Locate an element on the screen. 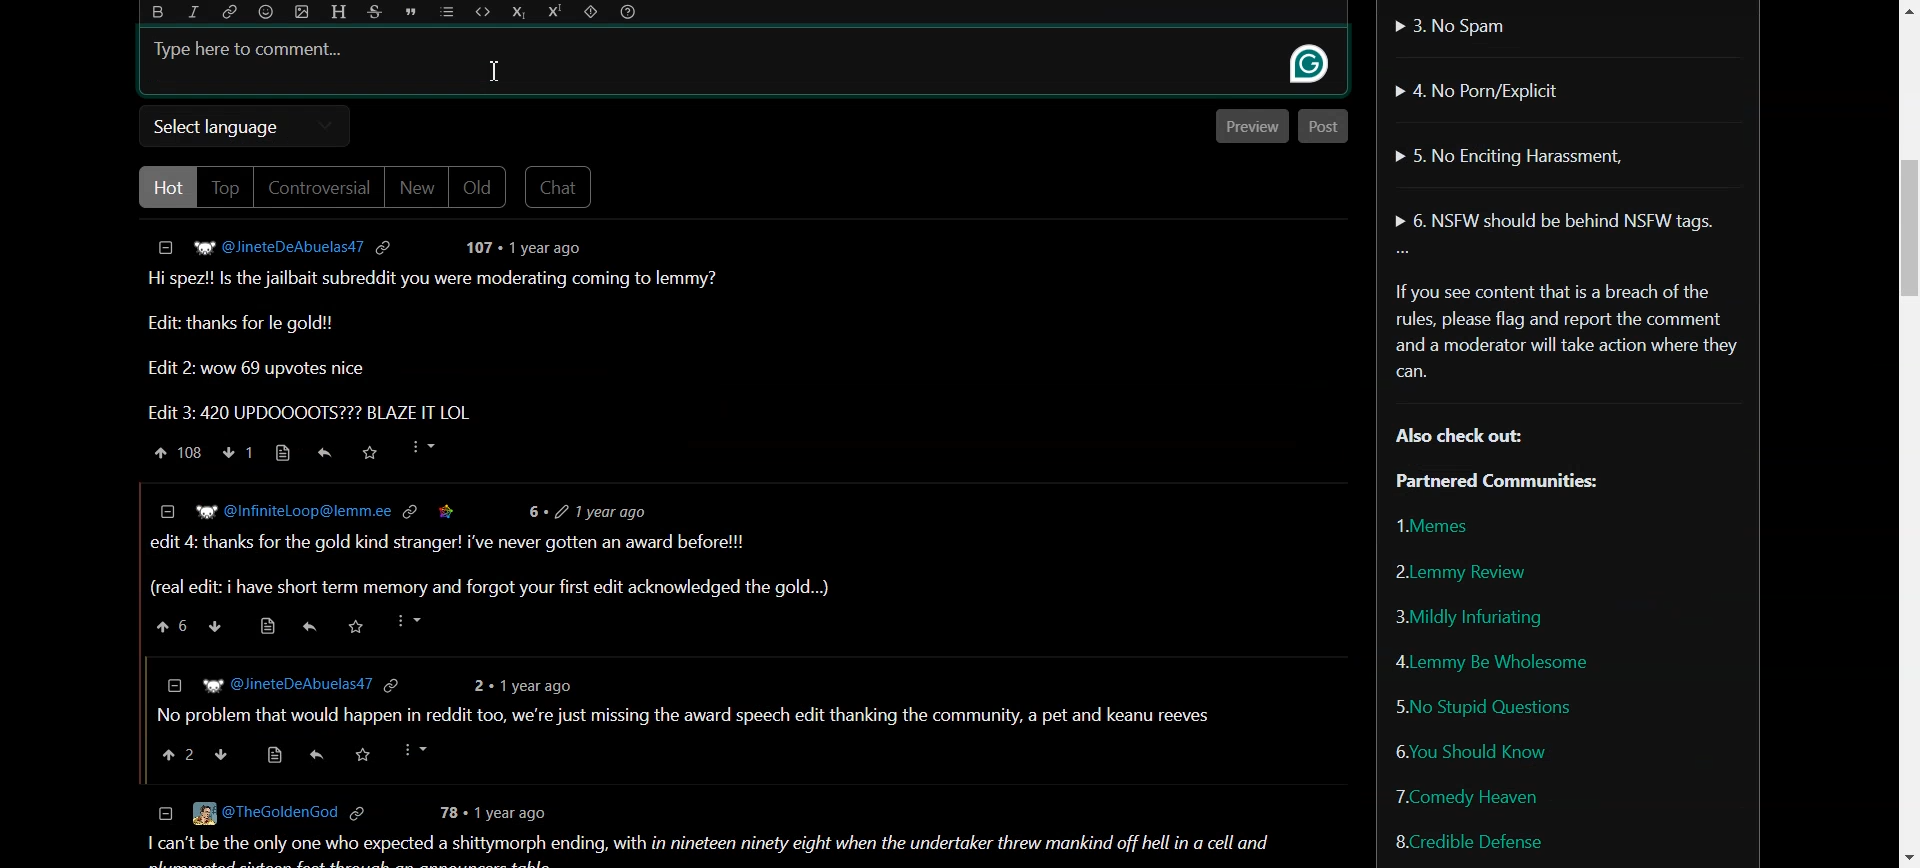 The width and height of the screenshot is (1920, 868). Chat is located at coordinates (560, 187).